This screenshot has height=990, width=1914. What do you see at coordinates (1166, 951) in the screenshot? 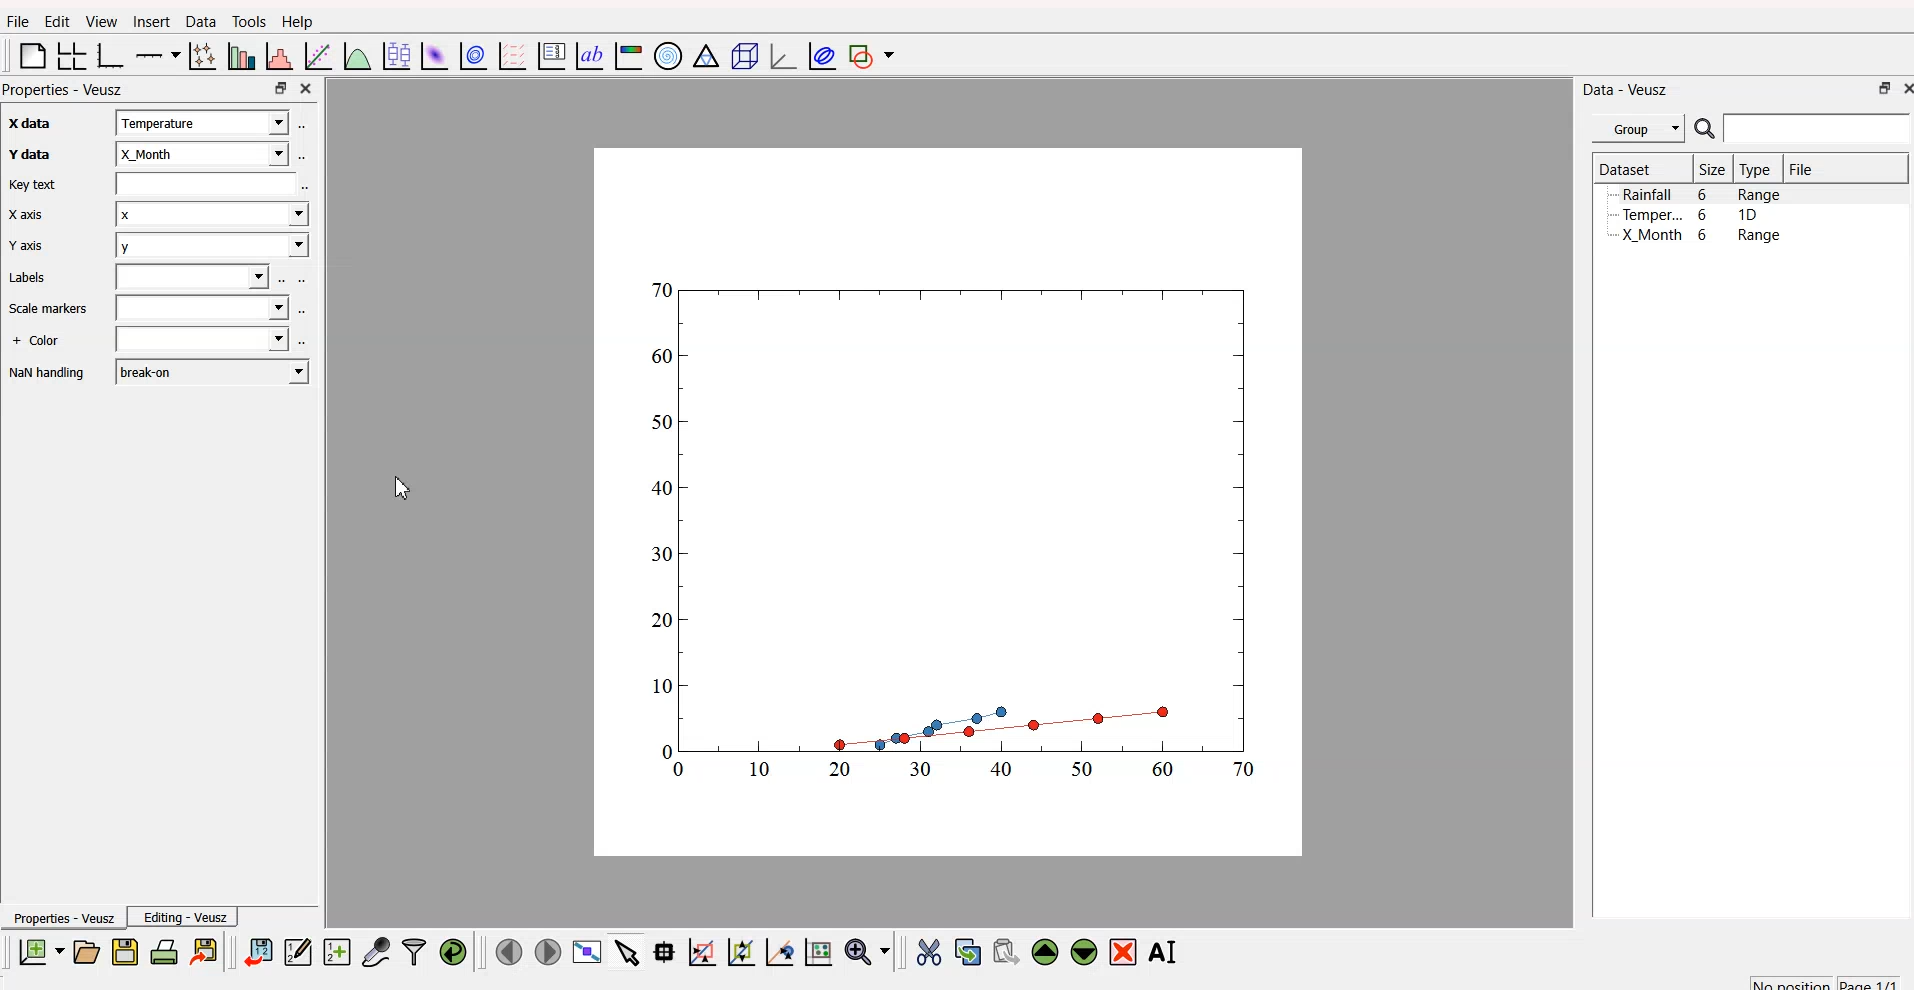
I see `rename the selected widget` at bounding box center [1166, 951].